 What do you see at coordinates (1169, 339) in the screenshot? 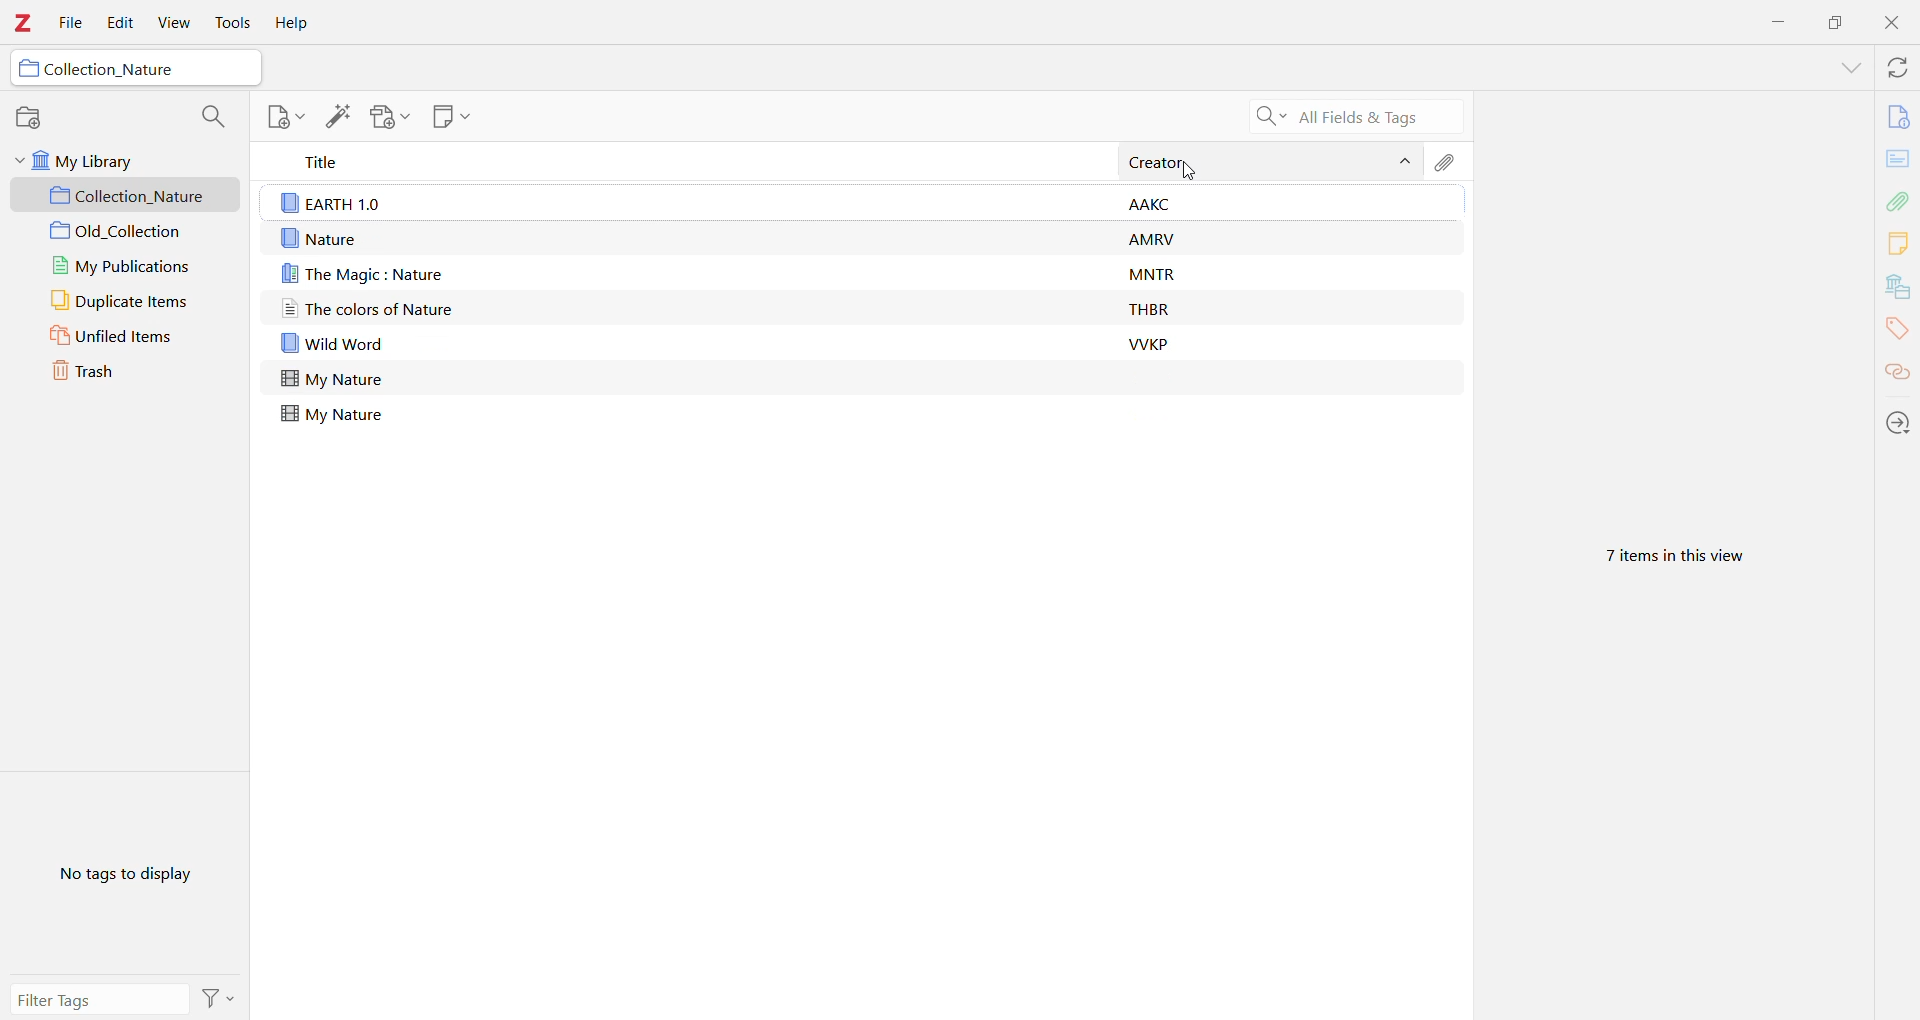
I see `Creator information` at bounding box center [1169, 339].